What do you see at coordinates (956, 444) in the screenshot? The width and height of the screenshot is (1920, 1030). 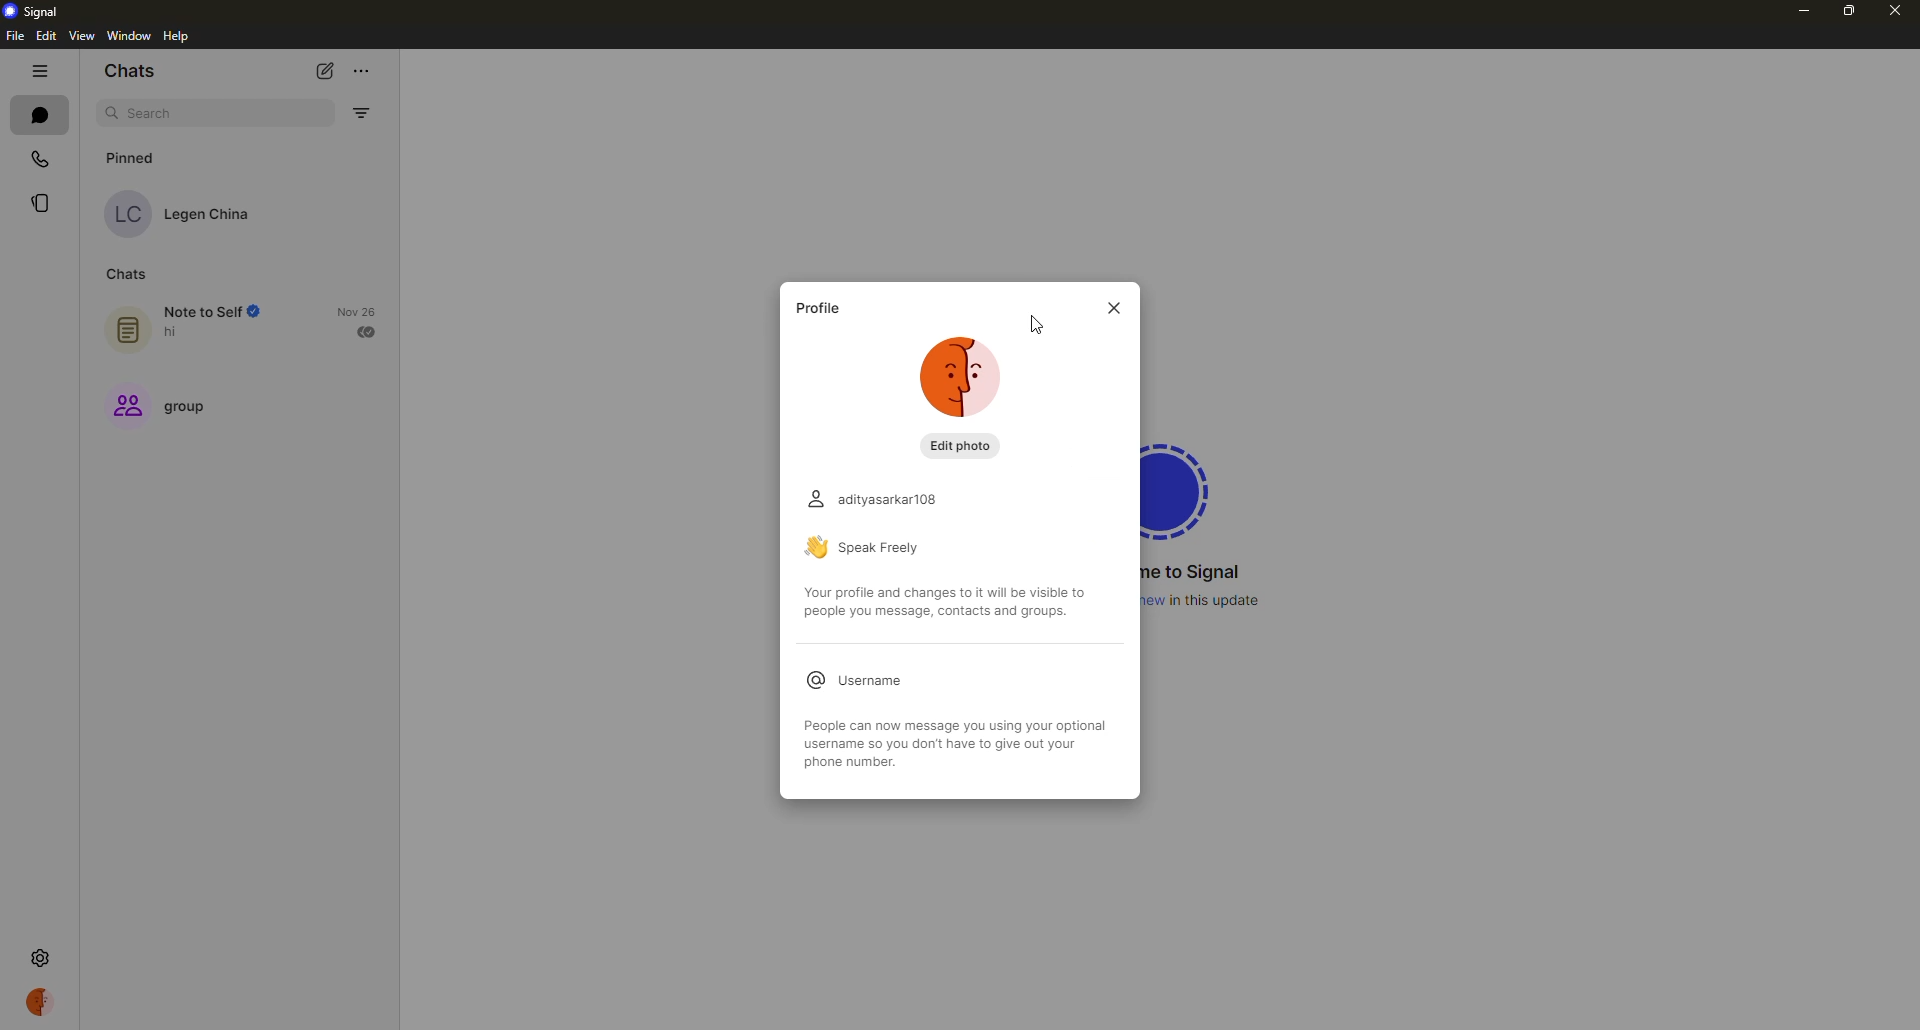 I see `edit photo` at bounding box center [956, 444].